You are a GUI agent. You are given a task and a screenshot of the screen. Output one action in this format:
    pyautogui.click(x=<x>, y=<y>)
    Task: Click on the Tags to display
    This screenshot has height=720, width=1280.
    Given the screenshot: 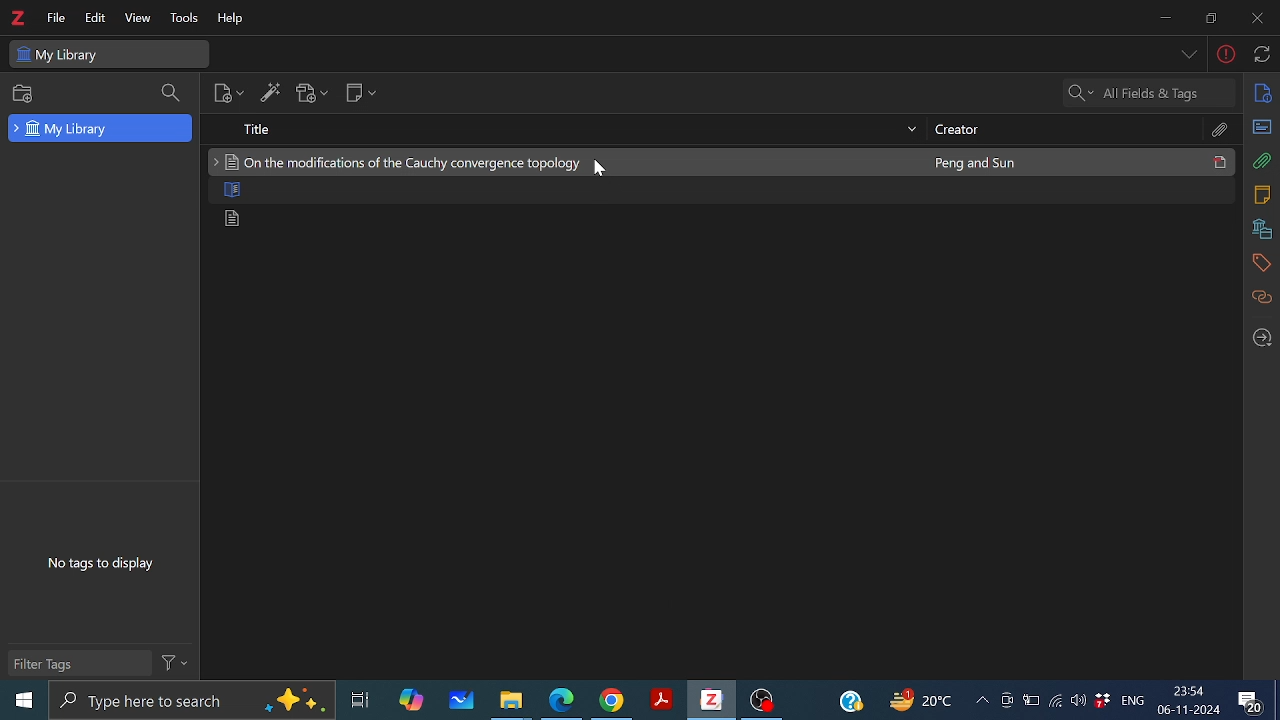 What is the action you would take?
    pyautogui.click(x=97, y=552)
    